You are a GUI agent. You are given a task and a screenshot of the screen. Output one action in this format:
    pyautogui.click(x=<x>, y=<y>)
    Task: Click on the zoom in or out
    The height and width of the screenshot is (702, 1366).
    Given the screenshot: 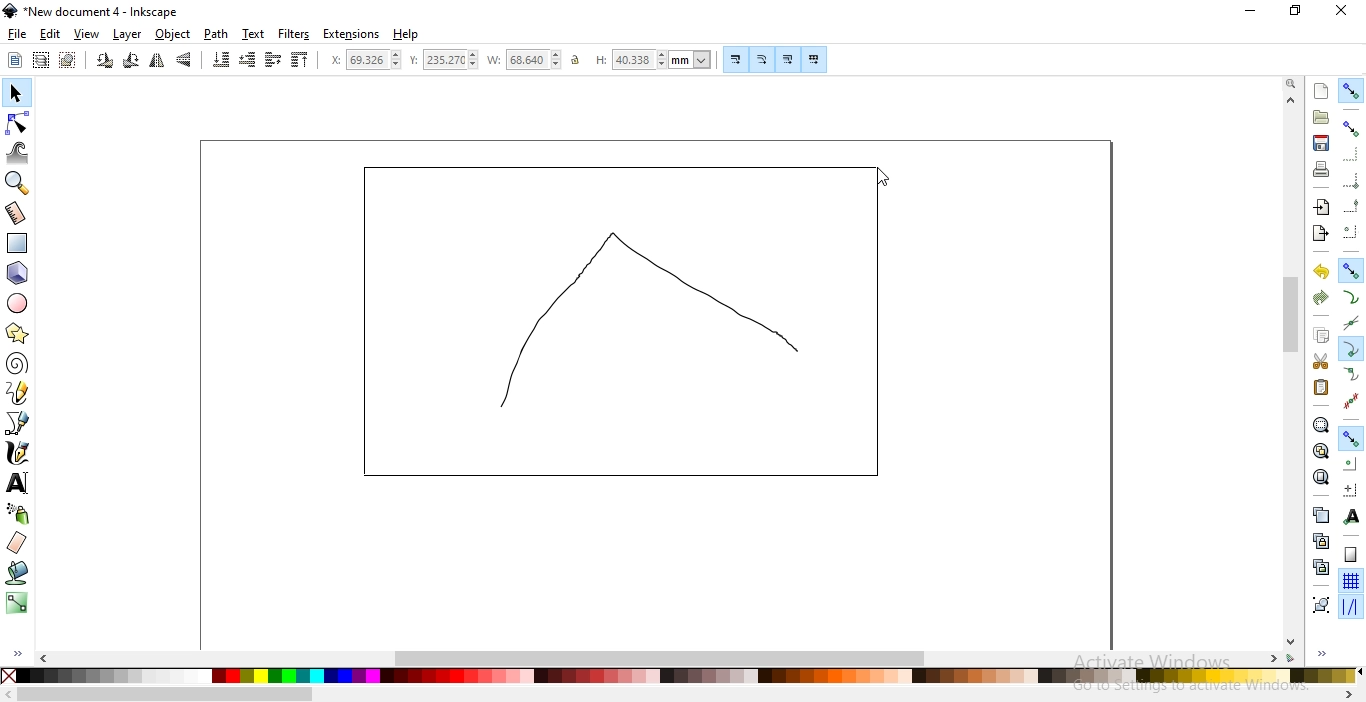 What is the action you would take?
    pyautogui.click(x=15, y=183)
    